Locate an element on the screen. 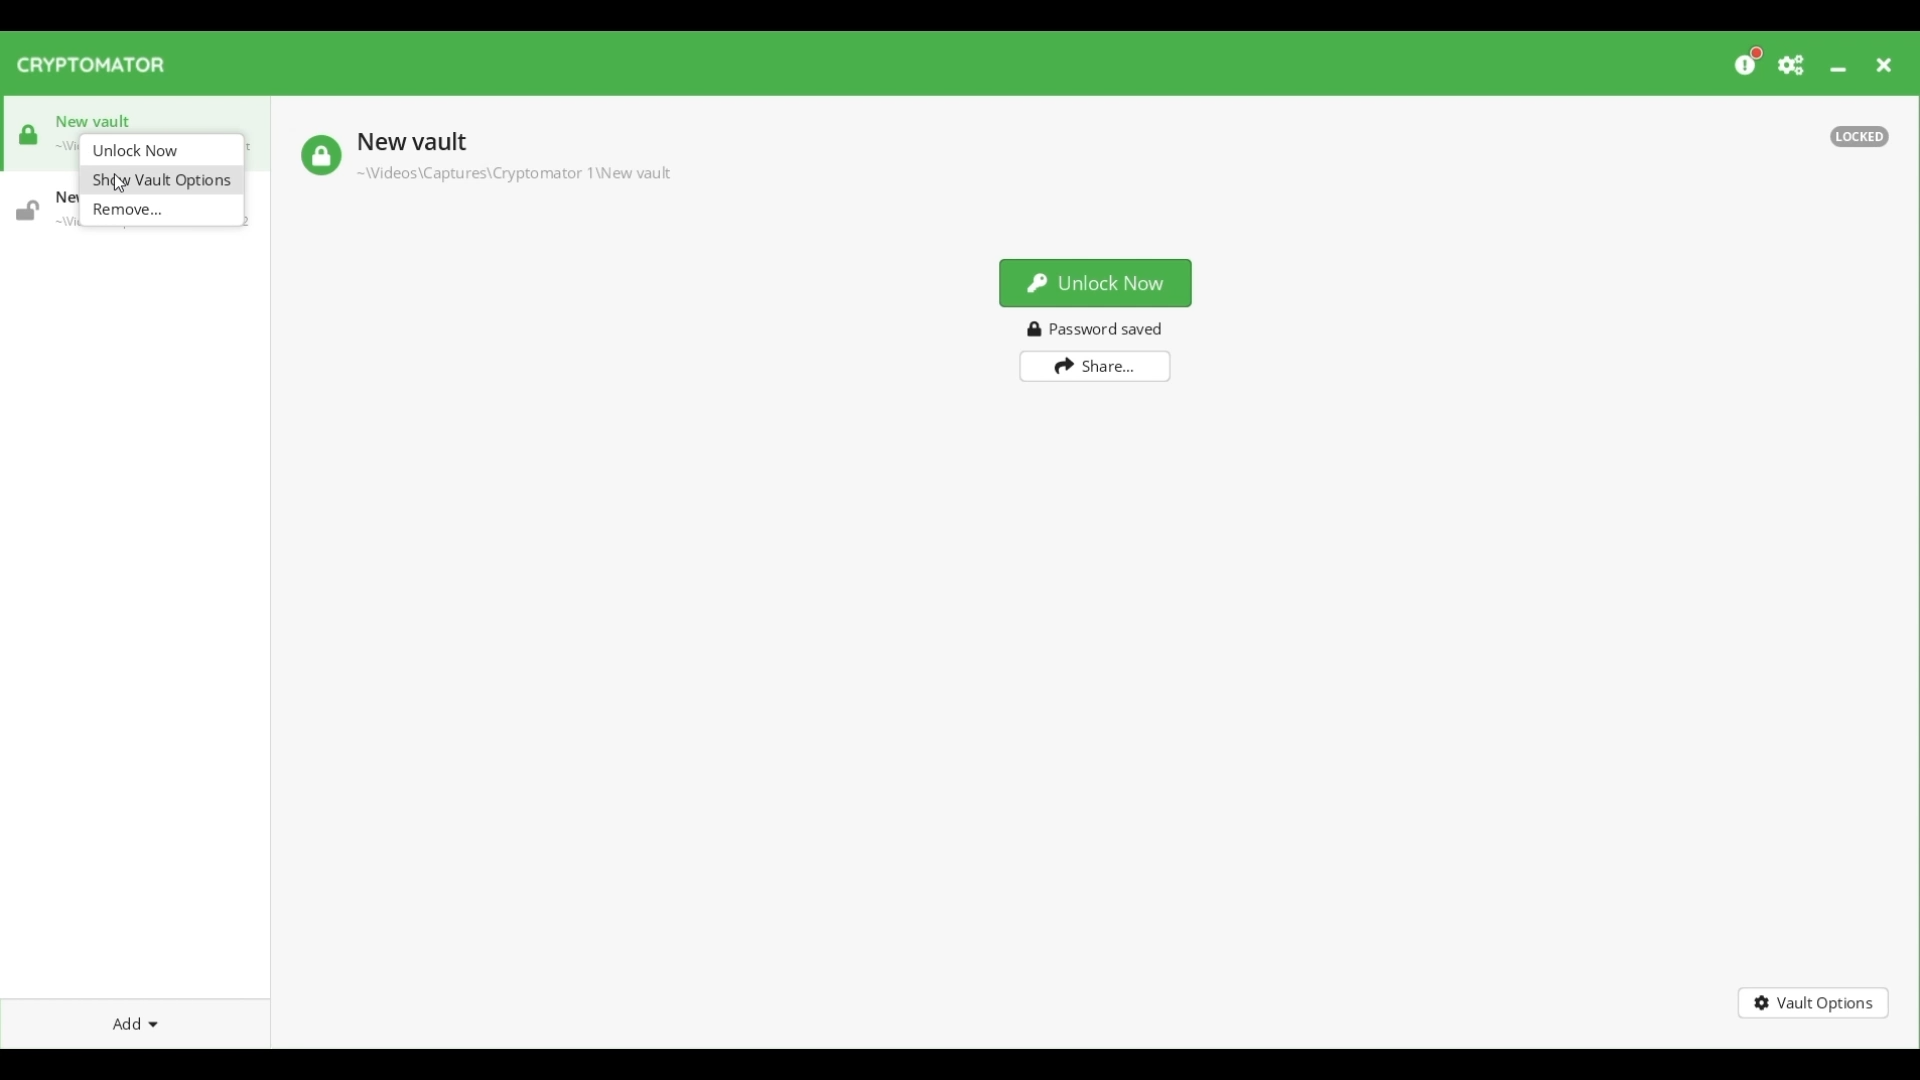 Image resolution: width=1920 pixels, height=1080 pixels. Unlock now is located at coordinates (162, 150).